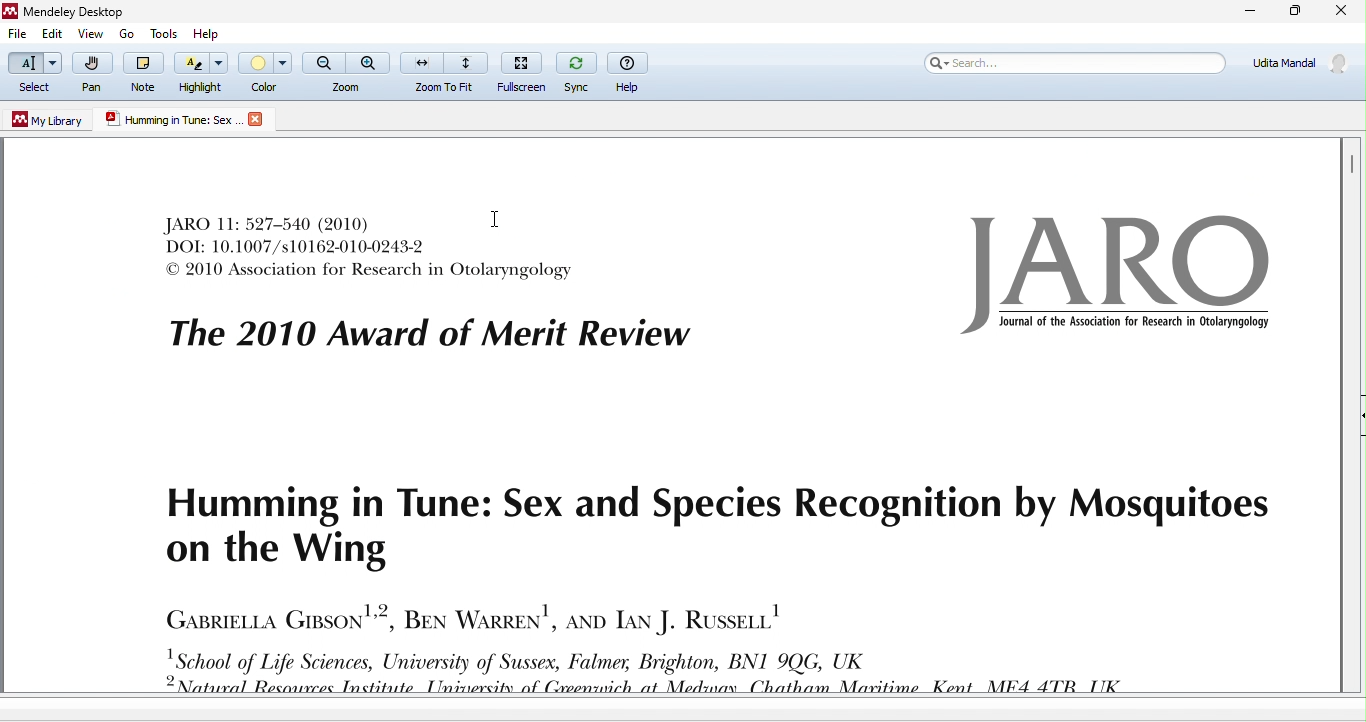 The width and height of the screenshot is (1366, 722). I want to click on journal text, so click(701, 573).